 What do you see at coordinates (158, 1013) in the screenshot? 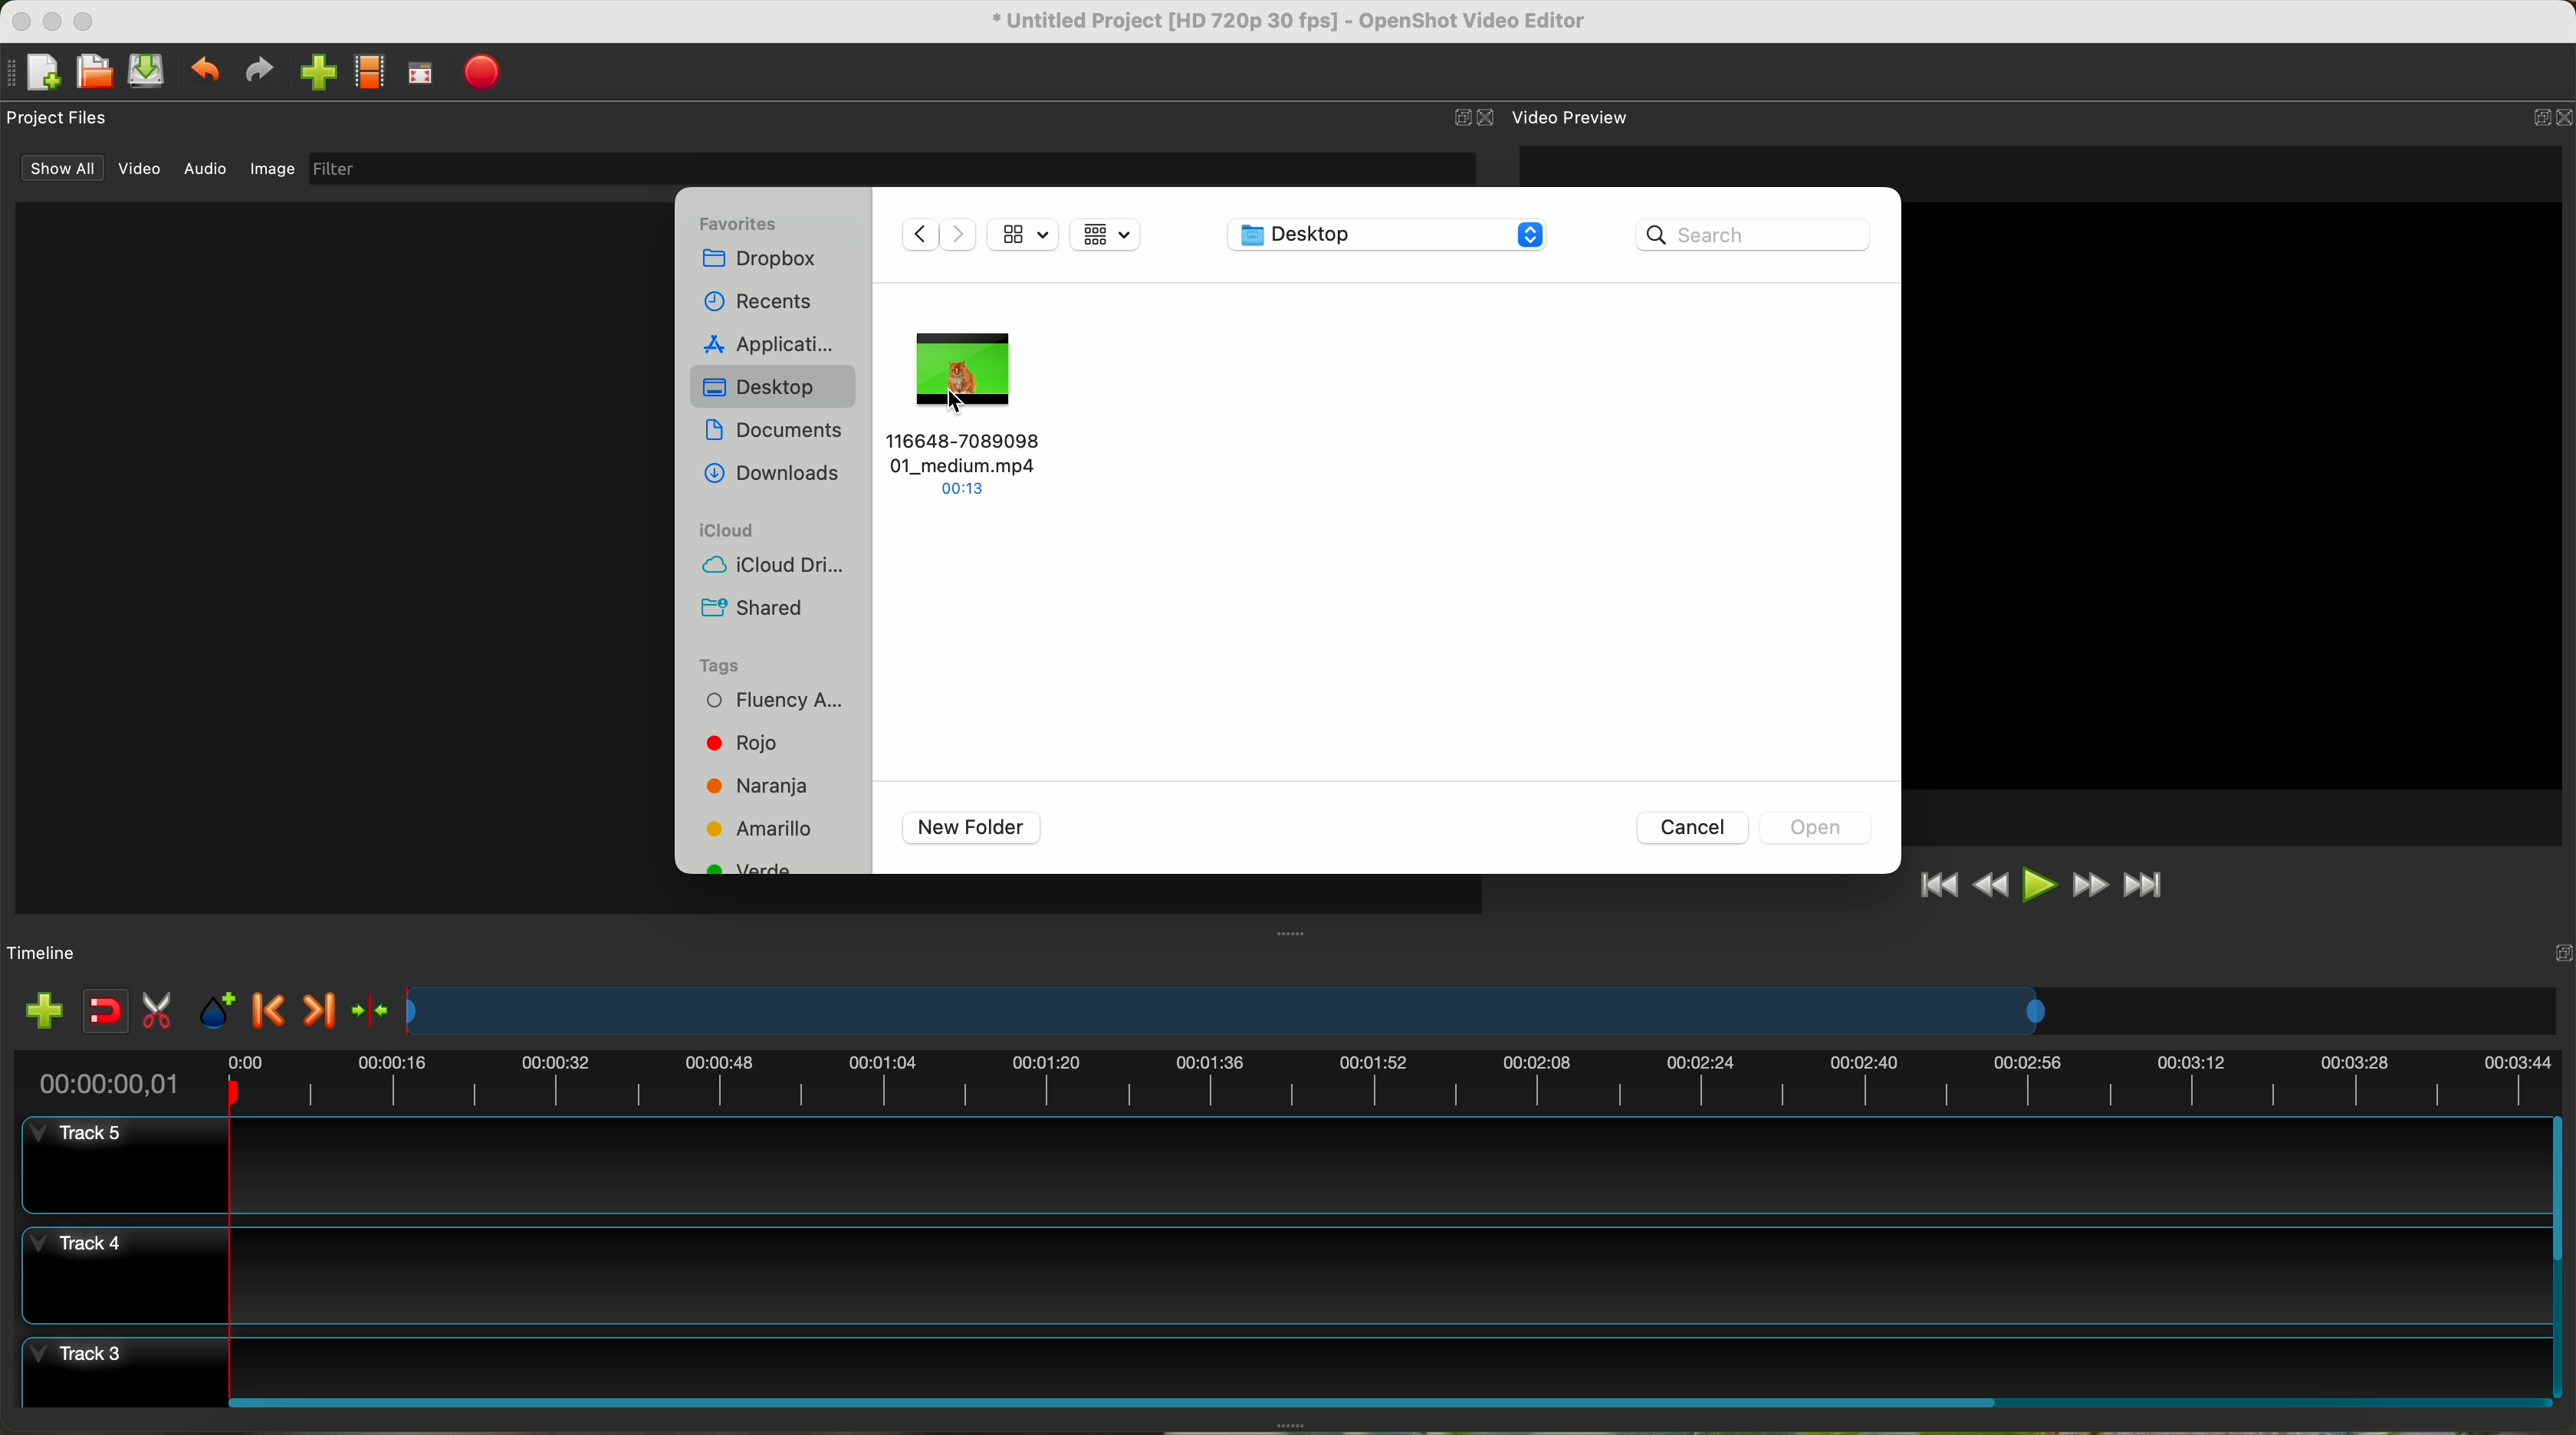
I see `enable razor` at bounding box center [158, 1013].